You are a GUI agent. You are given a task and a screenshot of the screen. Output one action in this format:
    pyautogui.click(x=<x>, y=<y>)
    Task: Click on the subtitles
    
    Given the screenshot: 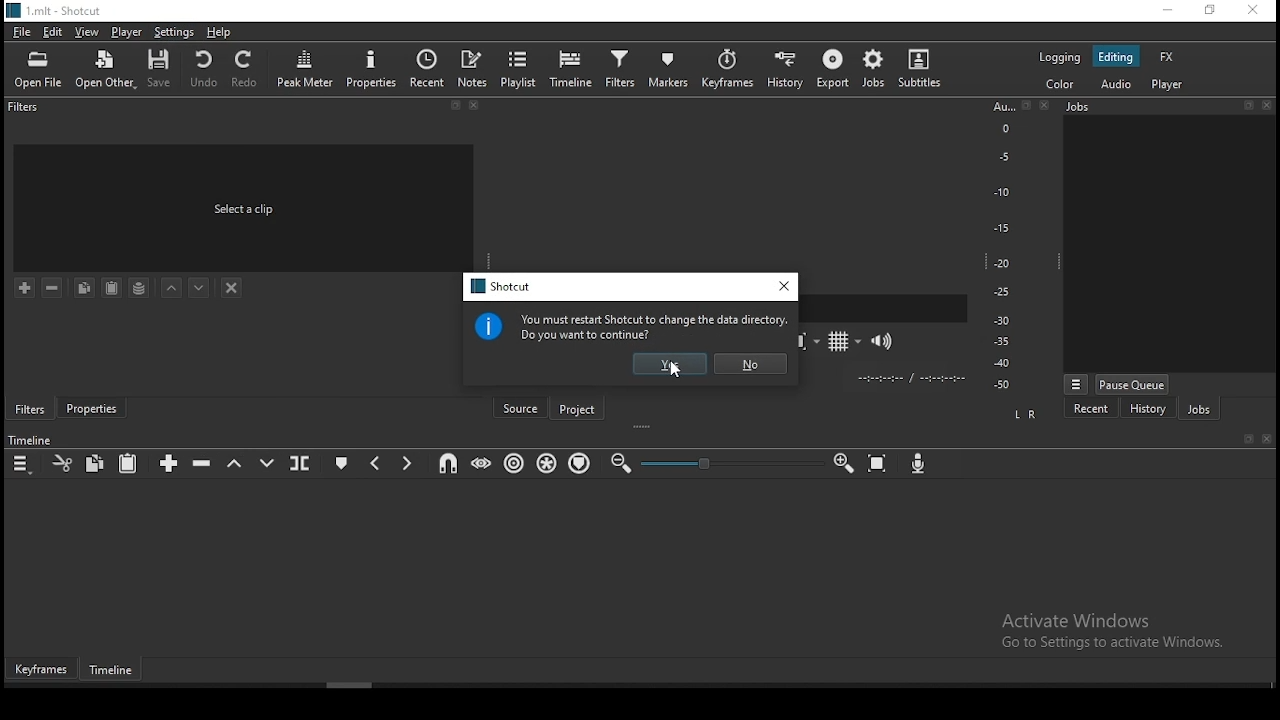 What is the action you would take?
    pyautogui.click(x=924, y=68)
    